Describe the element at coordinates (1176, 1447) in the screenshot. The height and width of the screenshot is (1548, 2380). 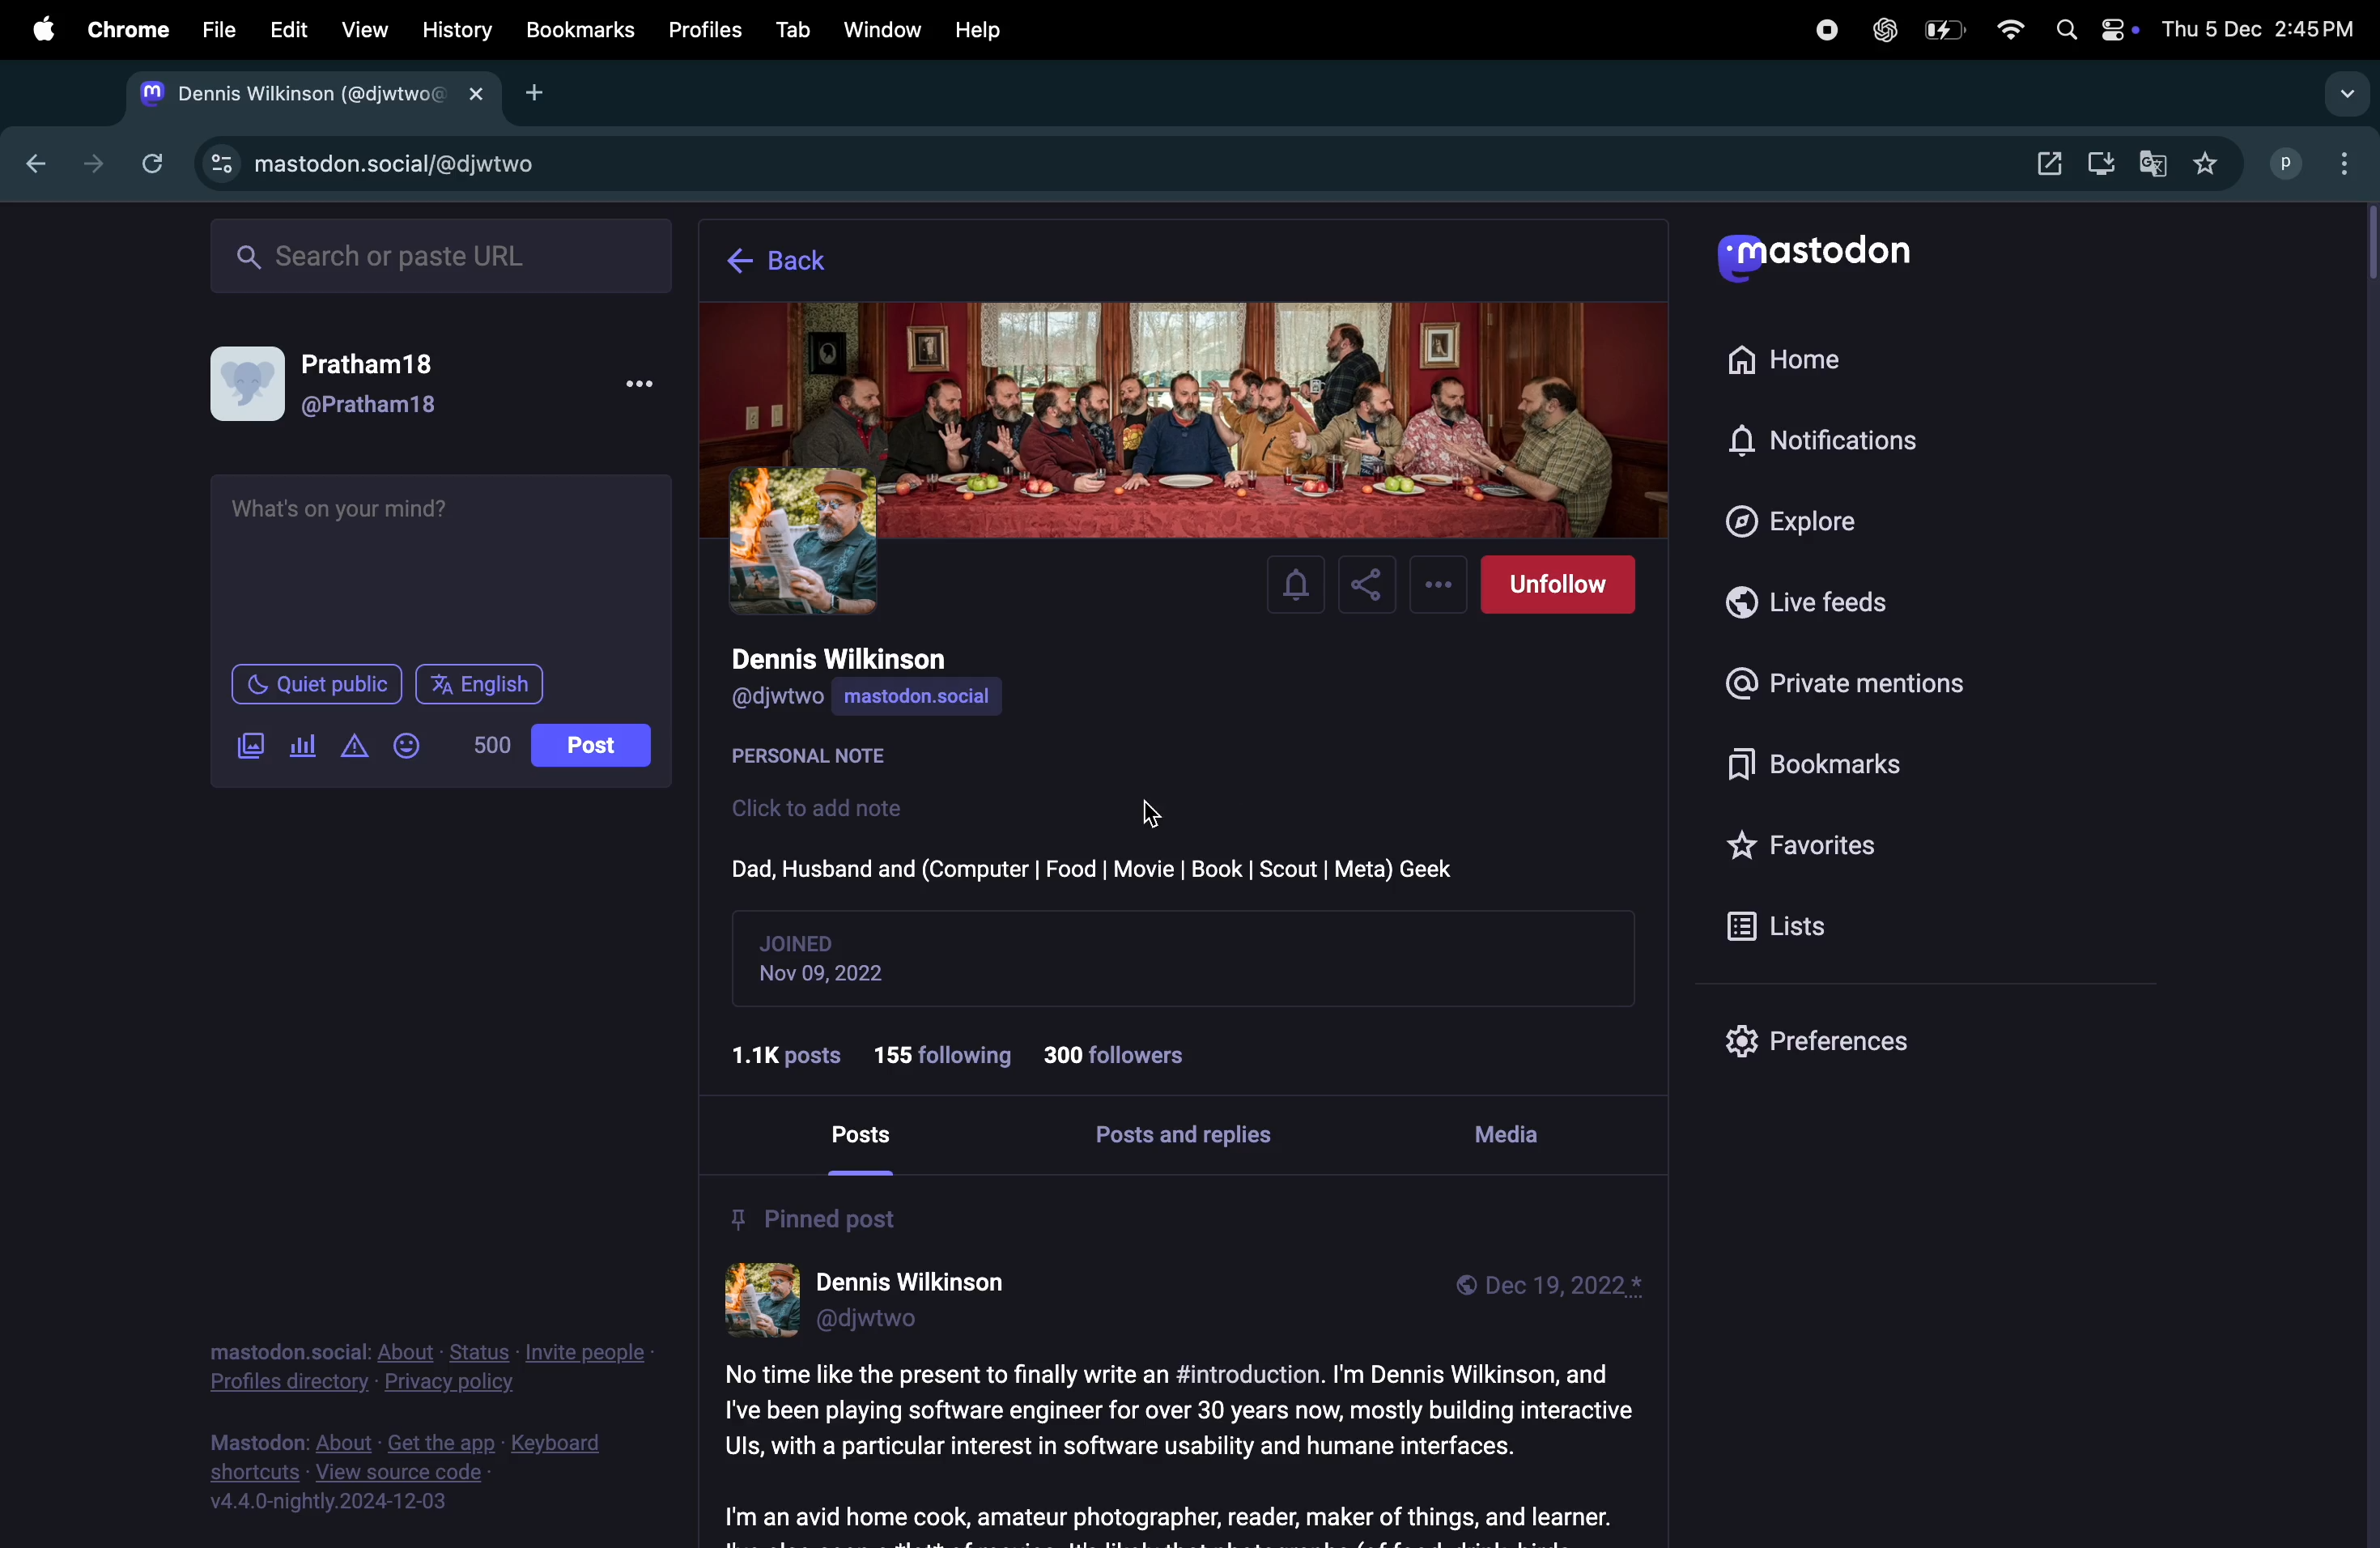
I see `post` at that location.